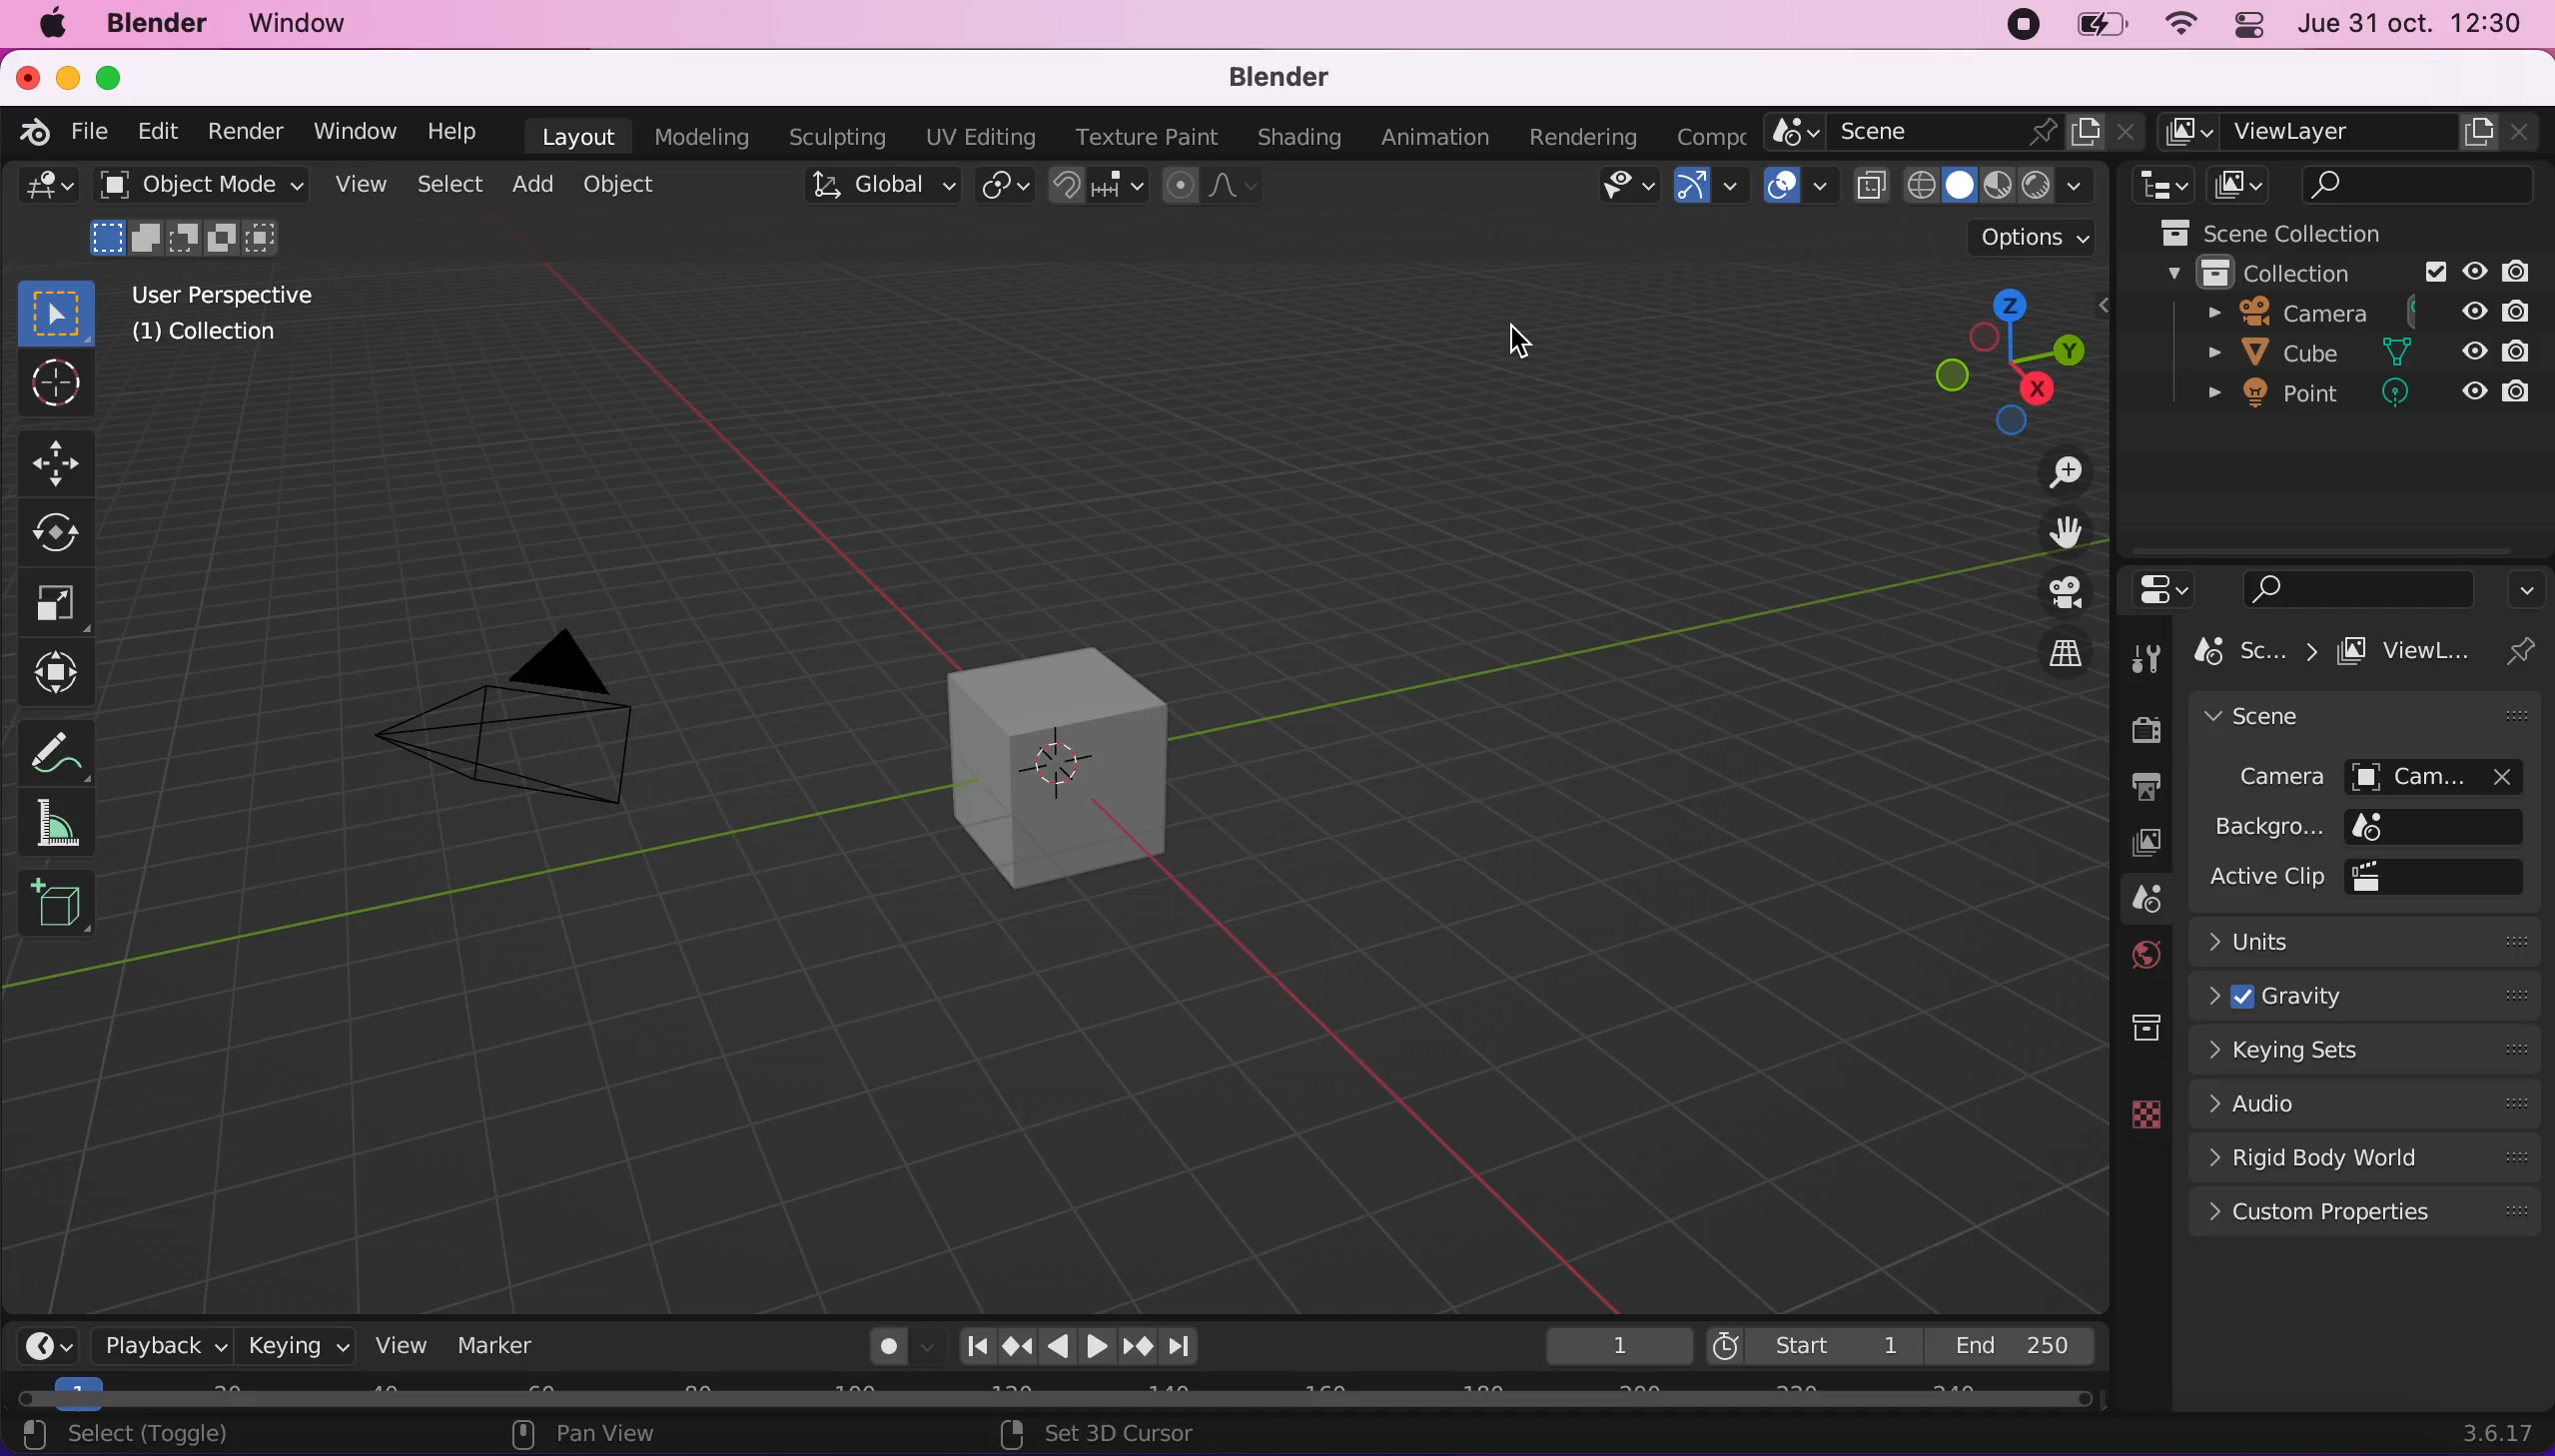 This screenshot has width=2555, height=1456. Describe the element at coordinates (2359, 1160) in the screenshot. I see `rigid body world` at that location.